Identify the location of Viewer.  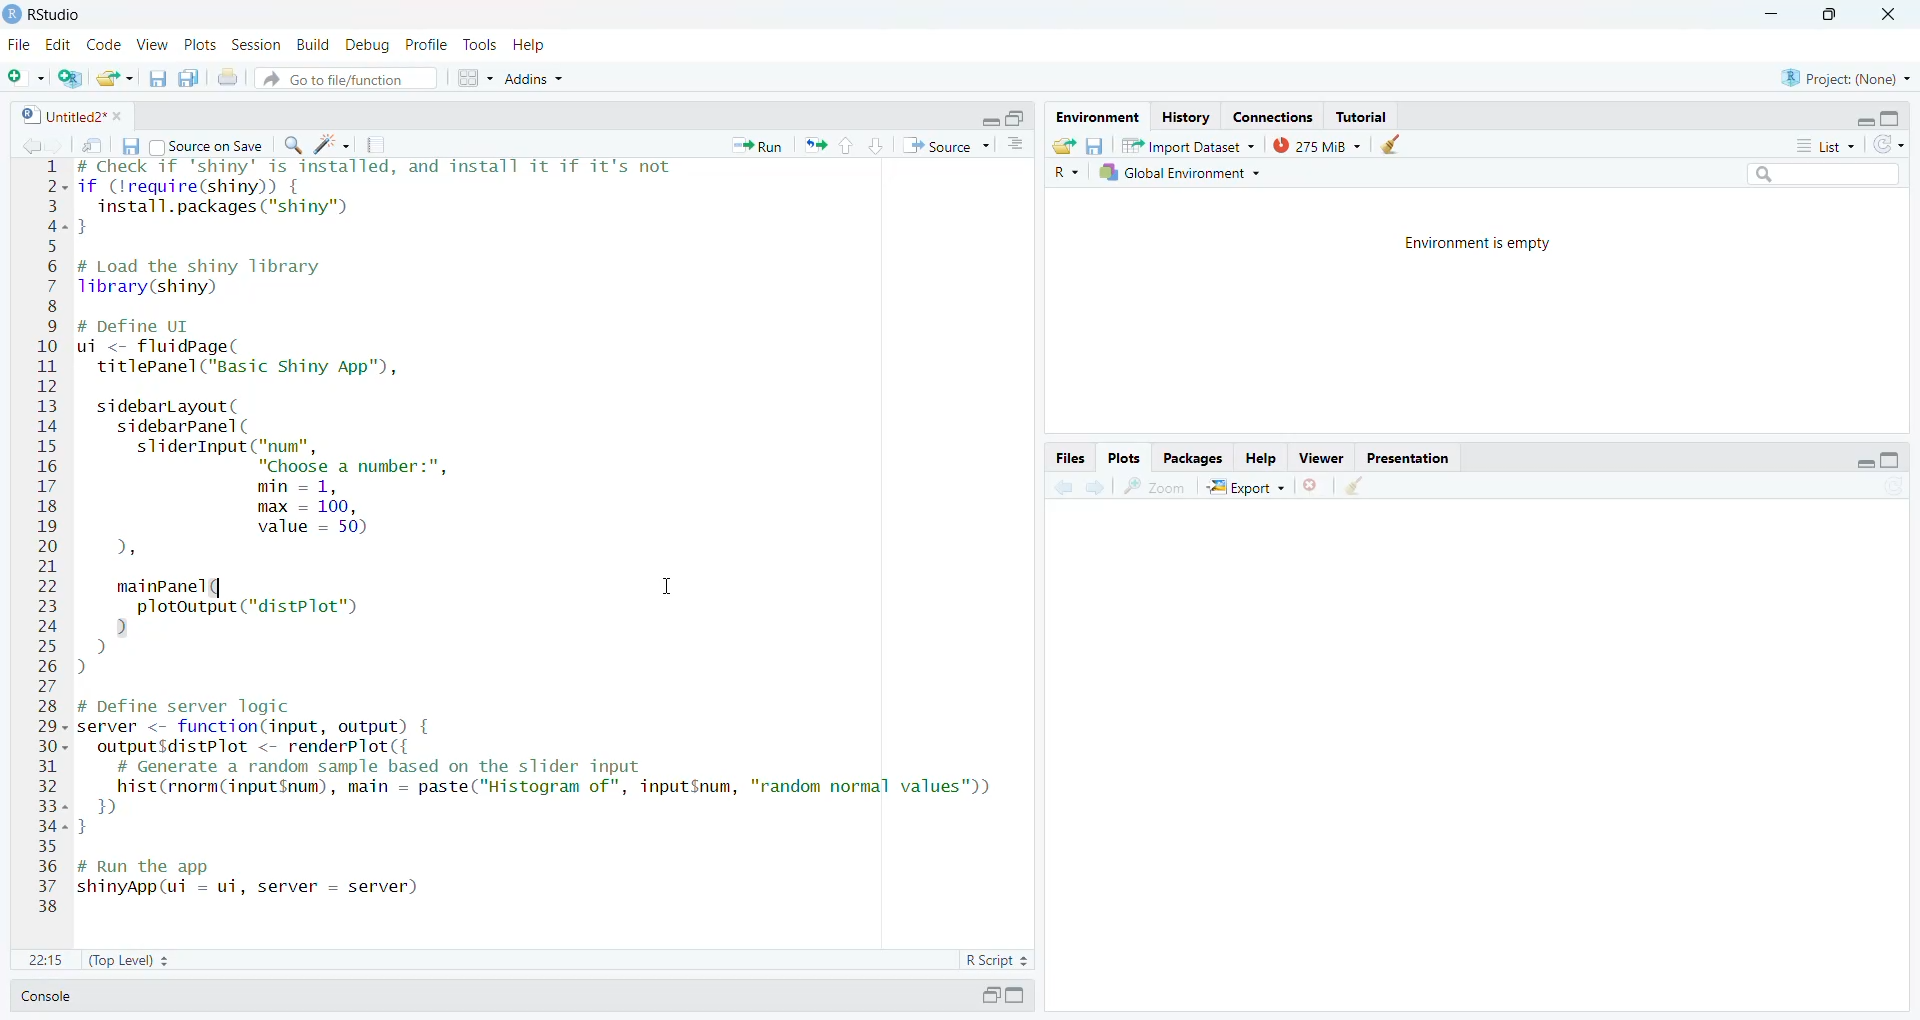
(1320, 458).